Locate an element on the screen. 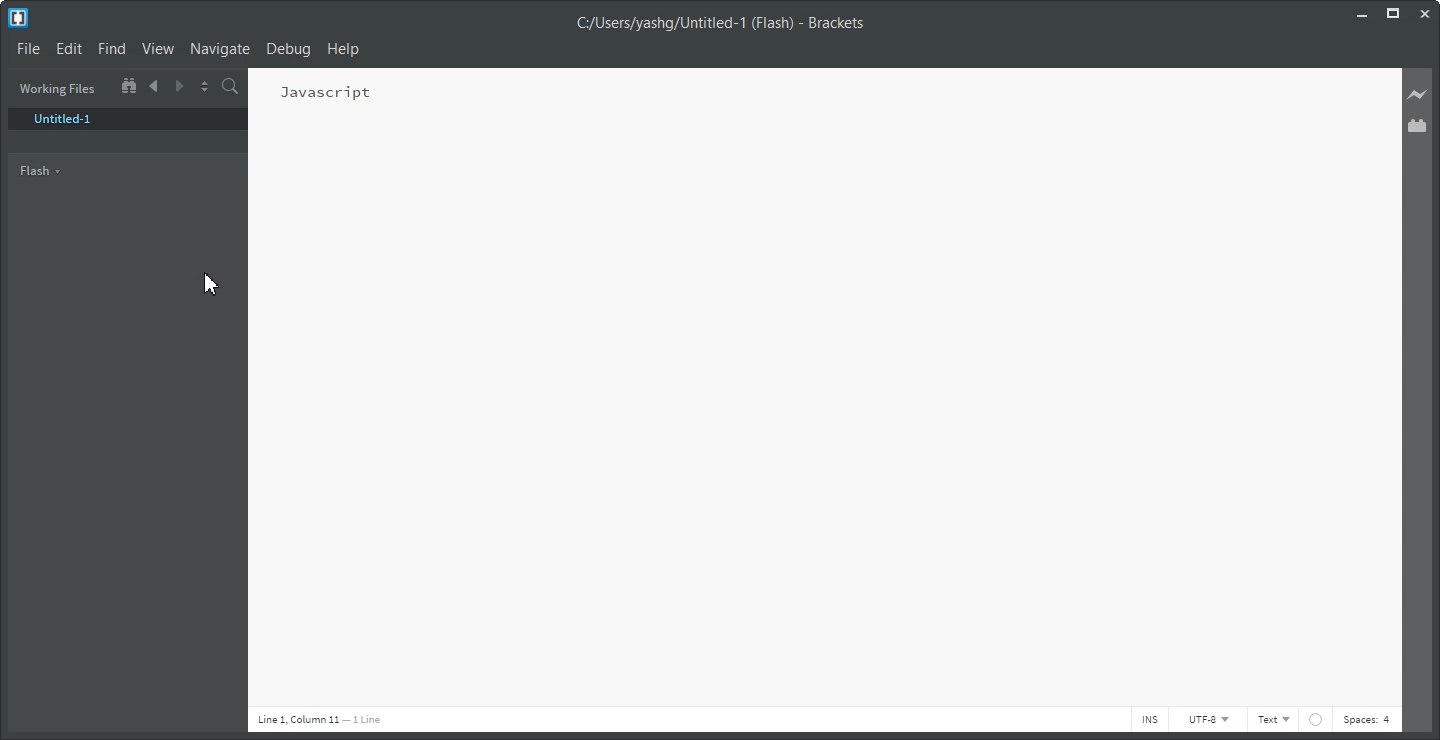 The image size is (1440, 740). Logo is located at coordinates (18, 18).